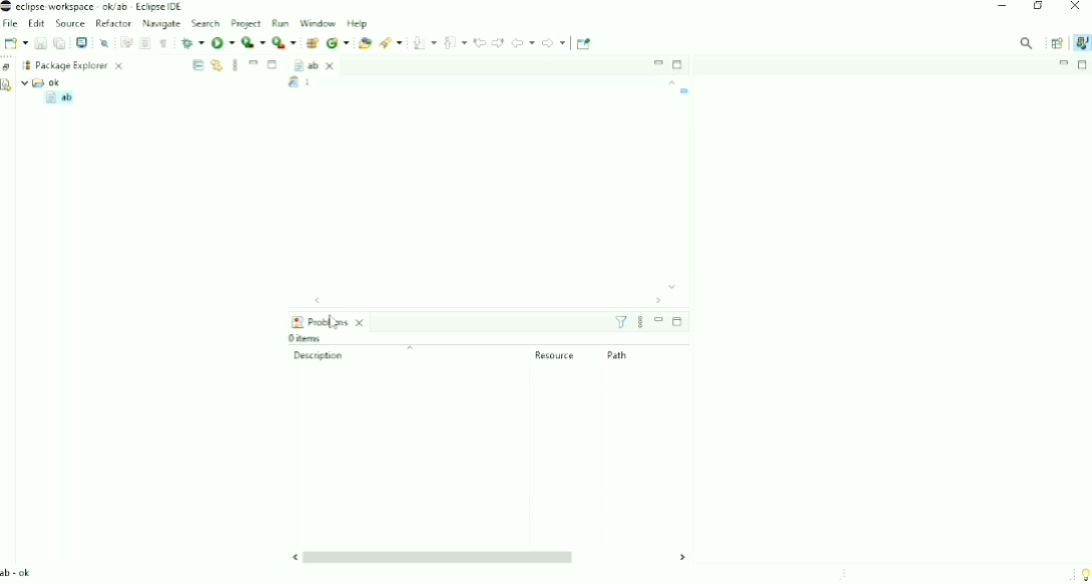 The image size is (1092, 584). Describe the element at coordinates (284, 42) in the screenshot. I see `Run Last Tool` at that location.